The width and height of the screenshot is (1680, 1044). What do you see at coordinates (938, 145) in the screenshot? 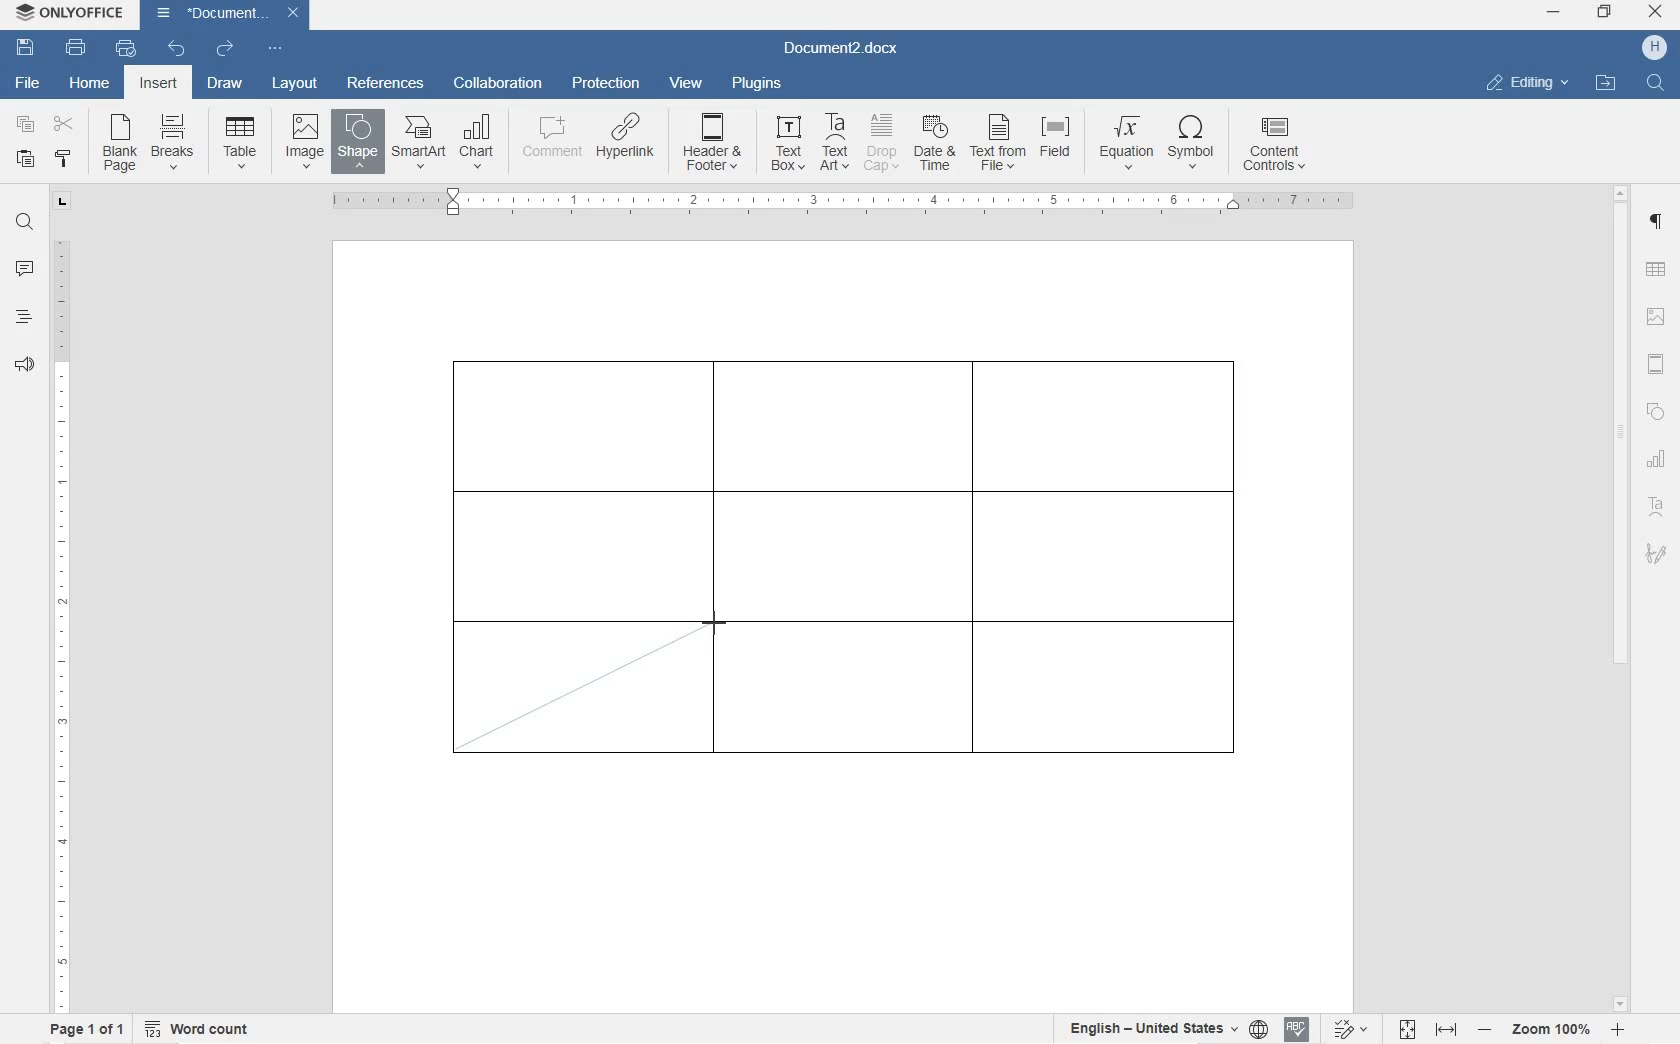
I see `DATE & TIME` at bounding box center [938, 145].